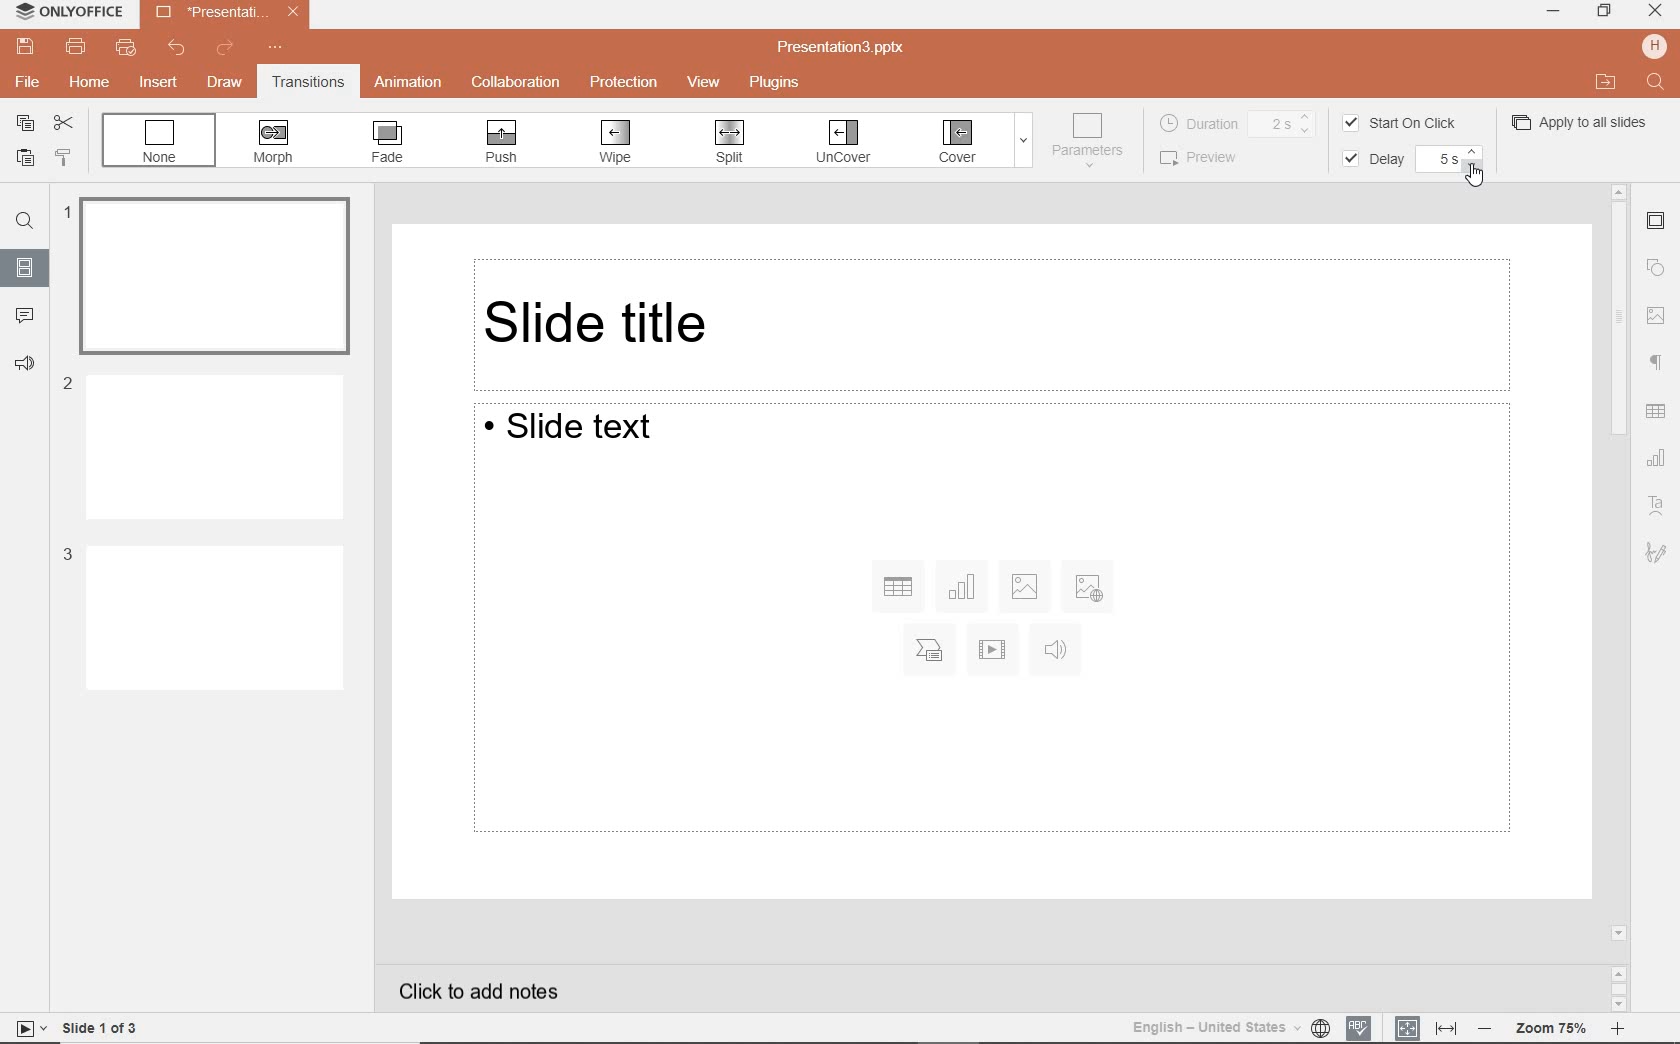  Describe the element at coordinates (1656, 268) in the screenshot. I see `shape settings` at that location.